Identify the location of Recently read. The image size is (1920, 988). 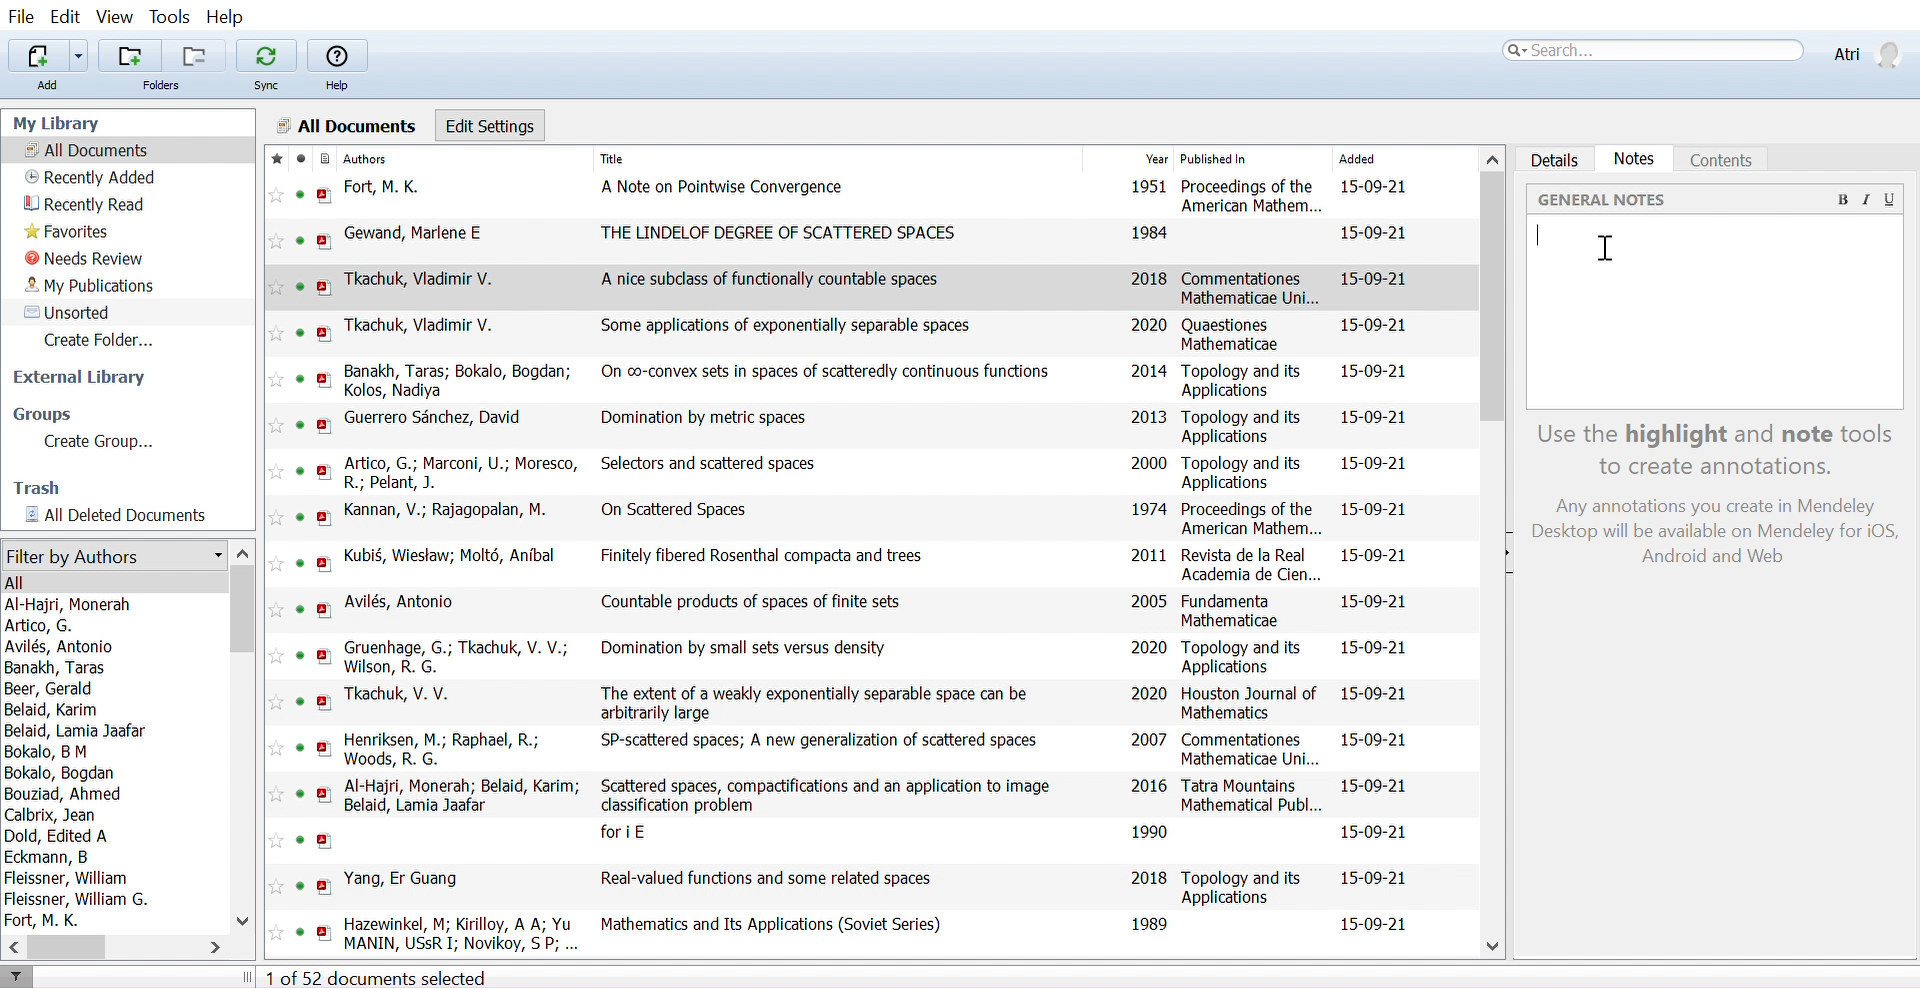
(88, 205).